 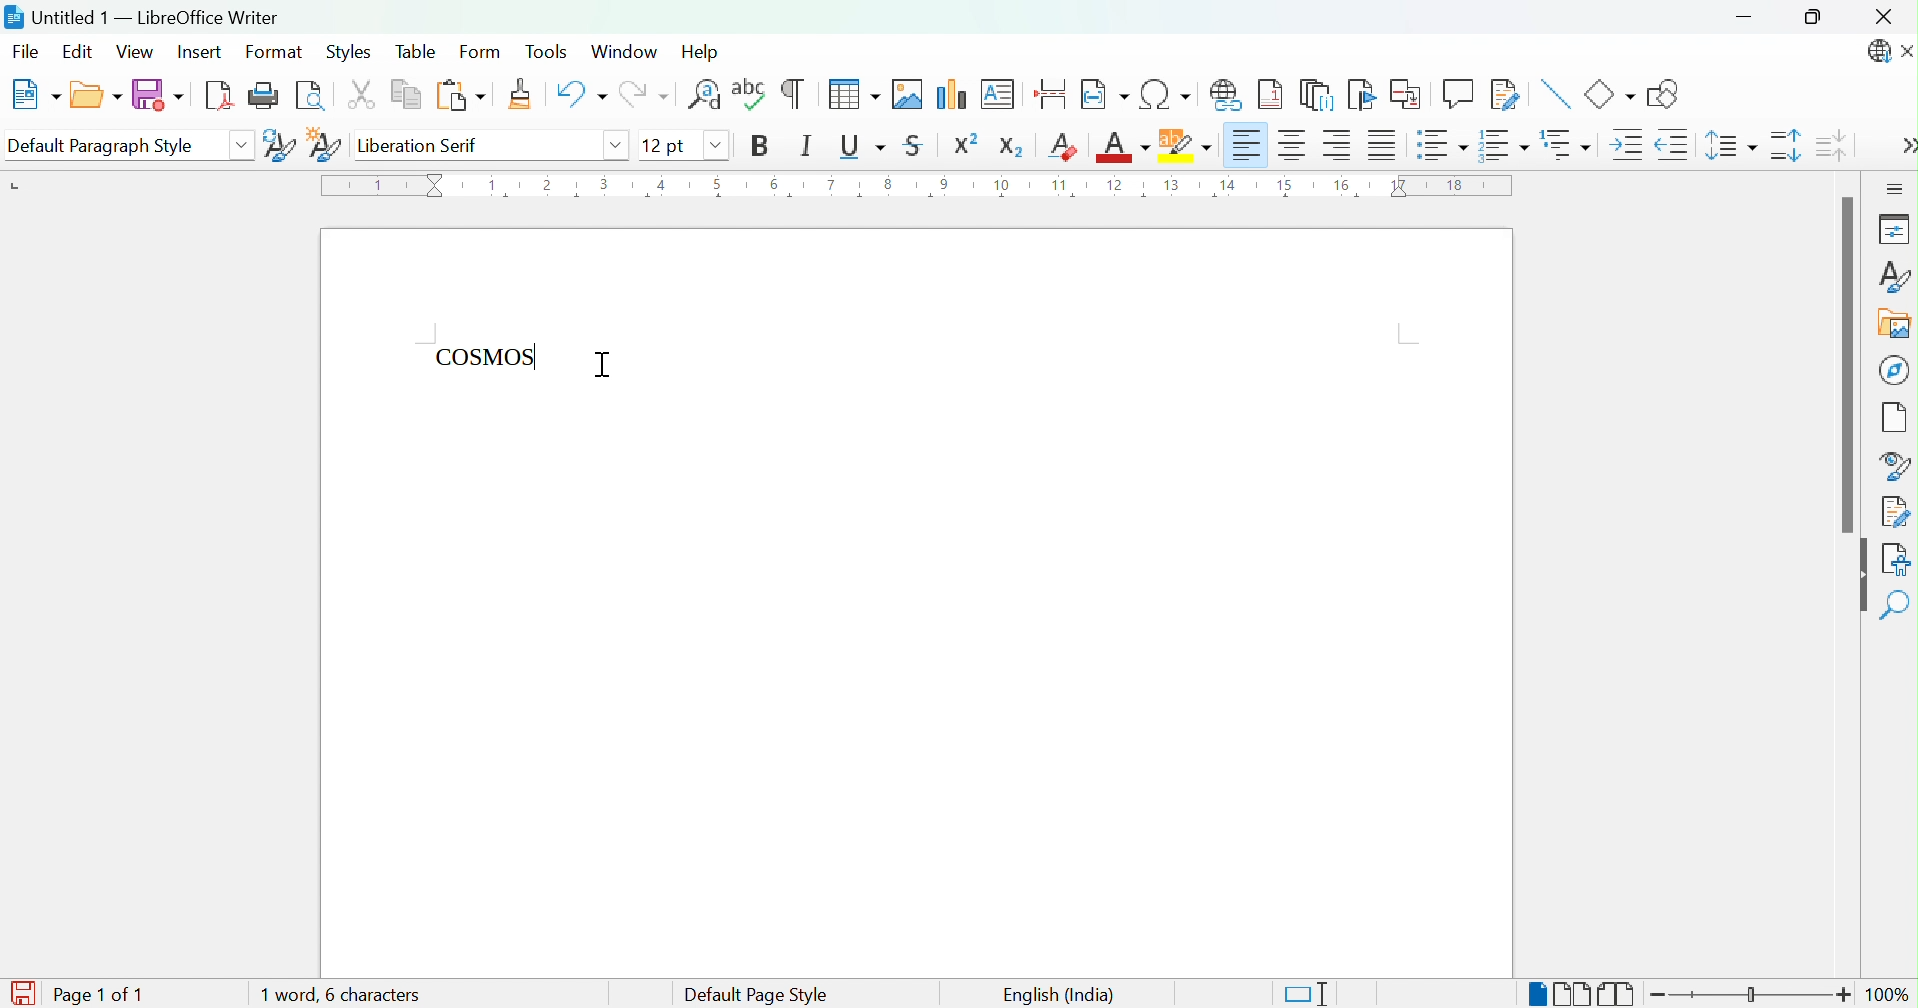 I want to click on Insert Table, so click(x=849, y=94).